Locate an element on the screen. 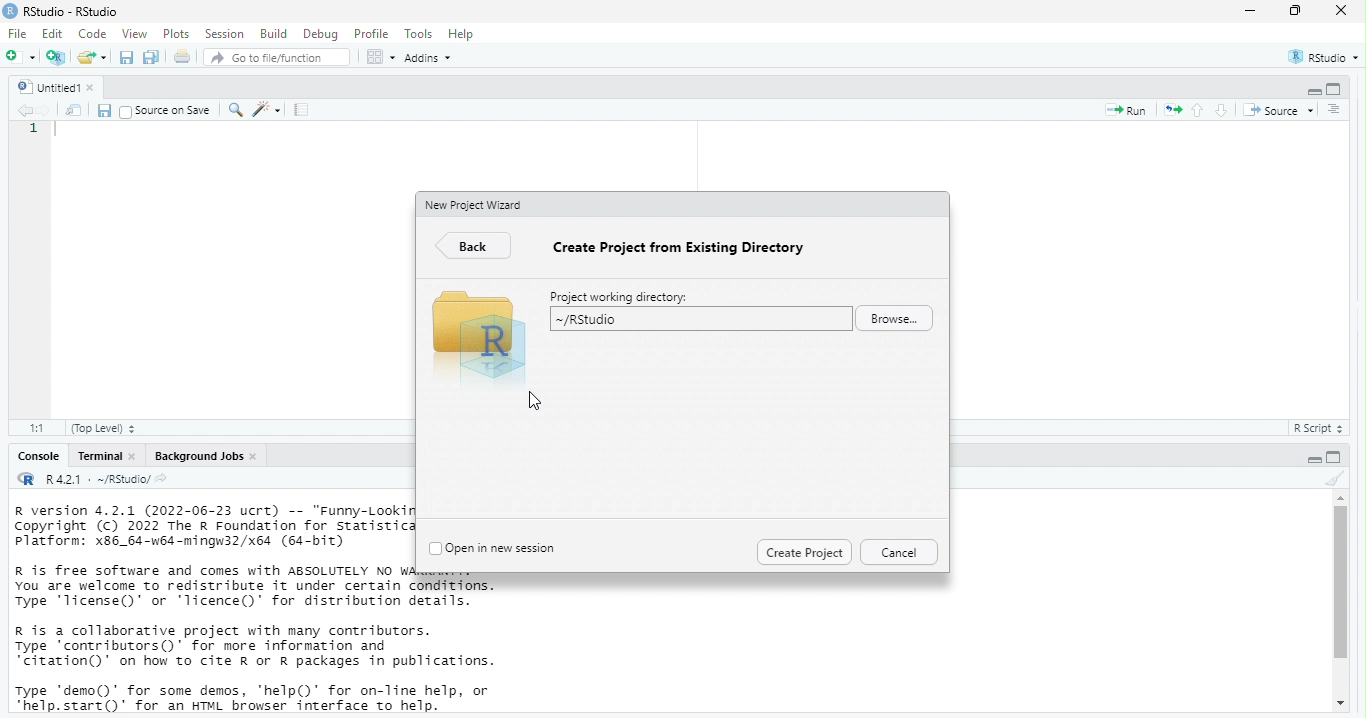 The height and width of the screenshot is (718, 1366). show in new window is located at coordinates (74, 110).